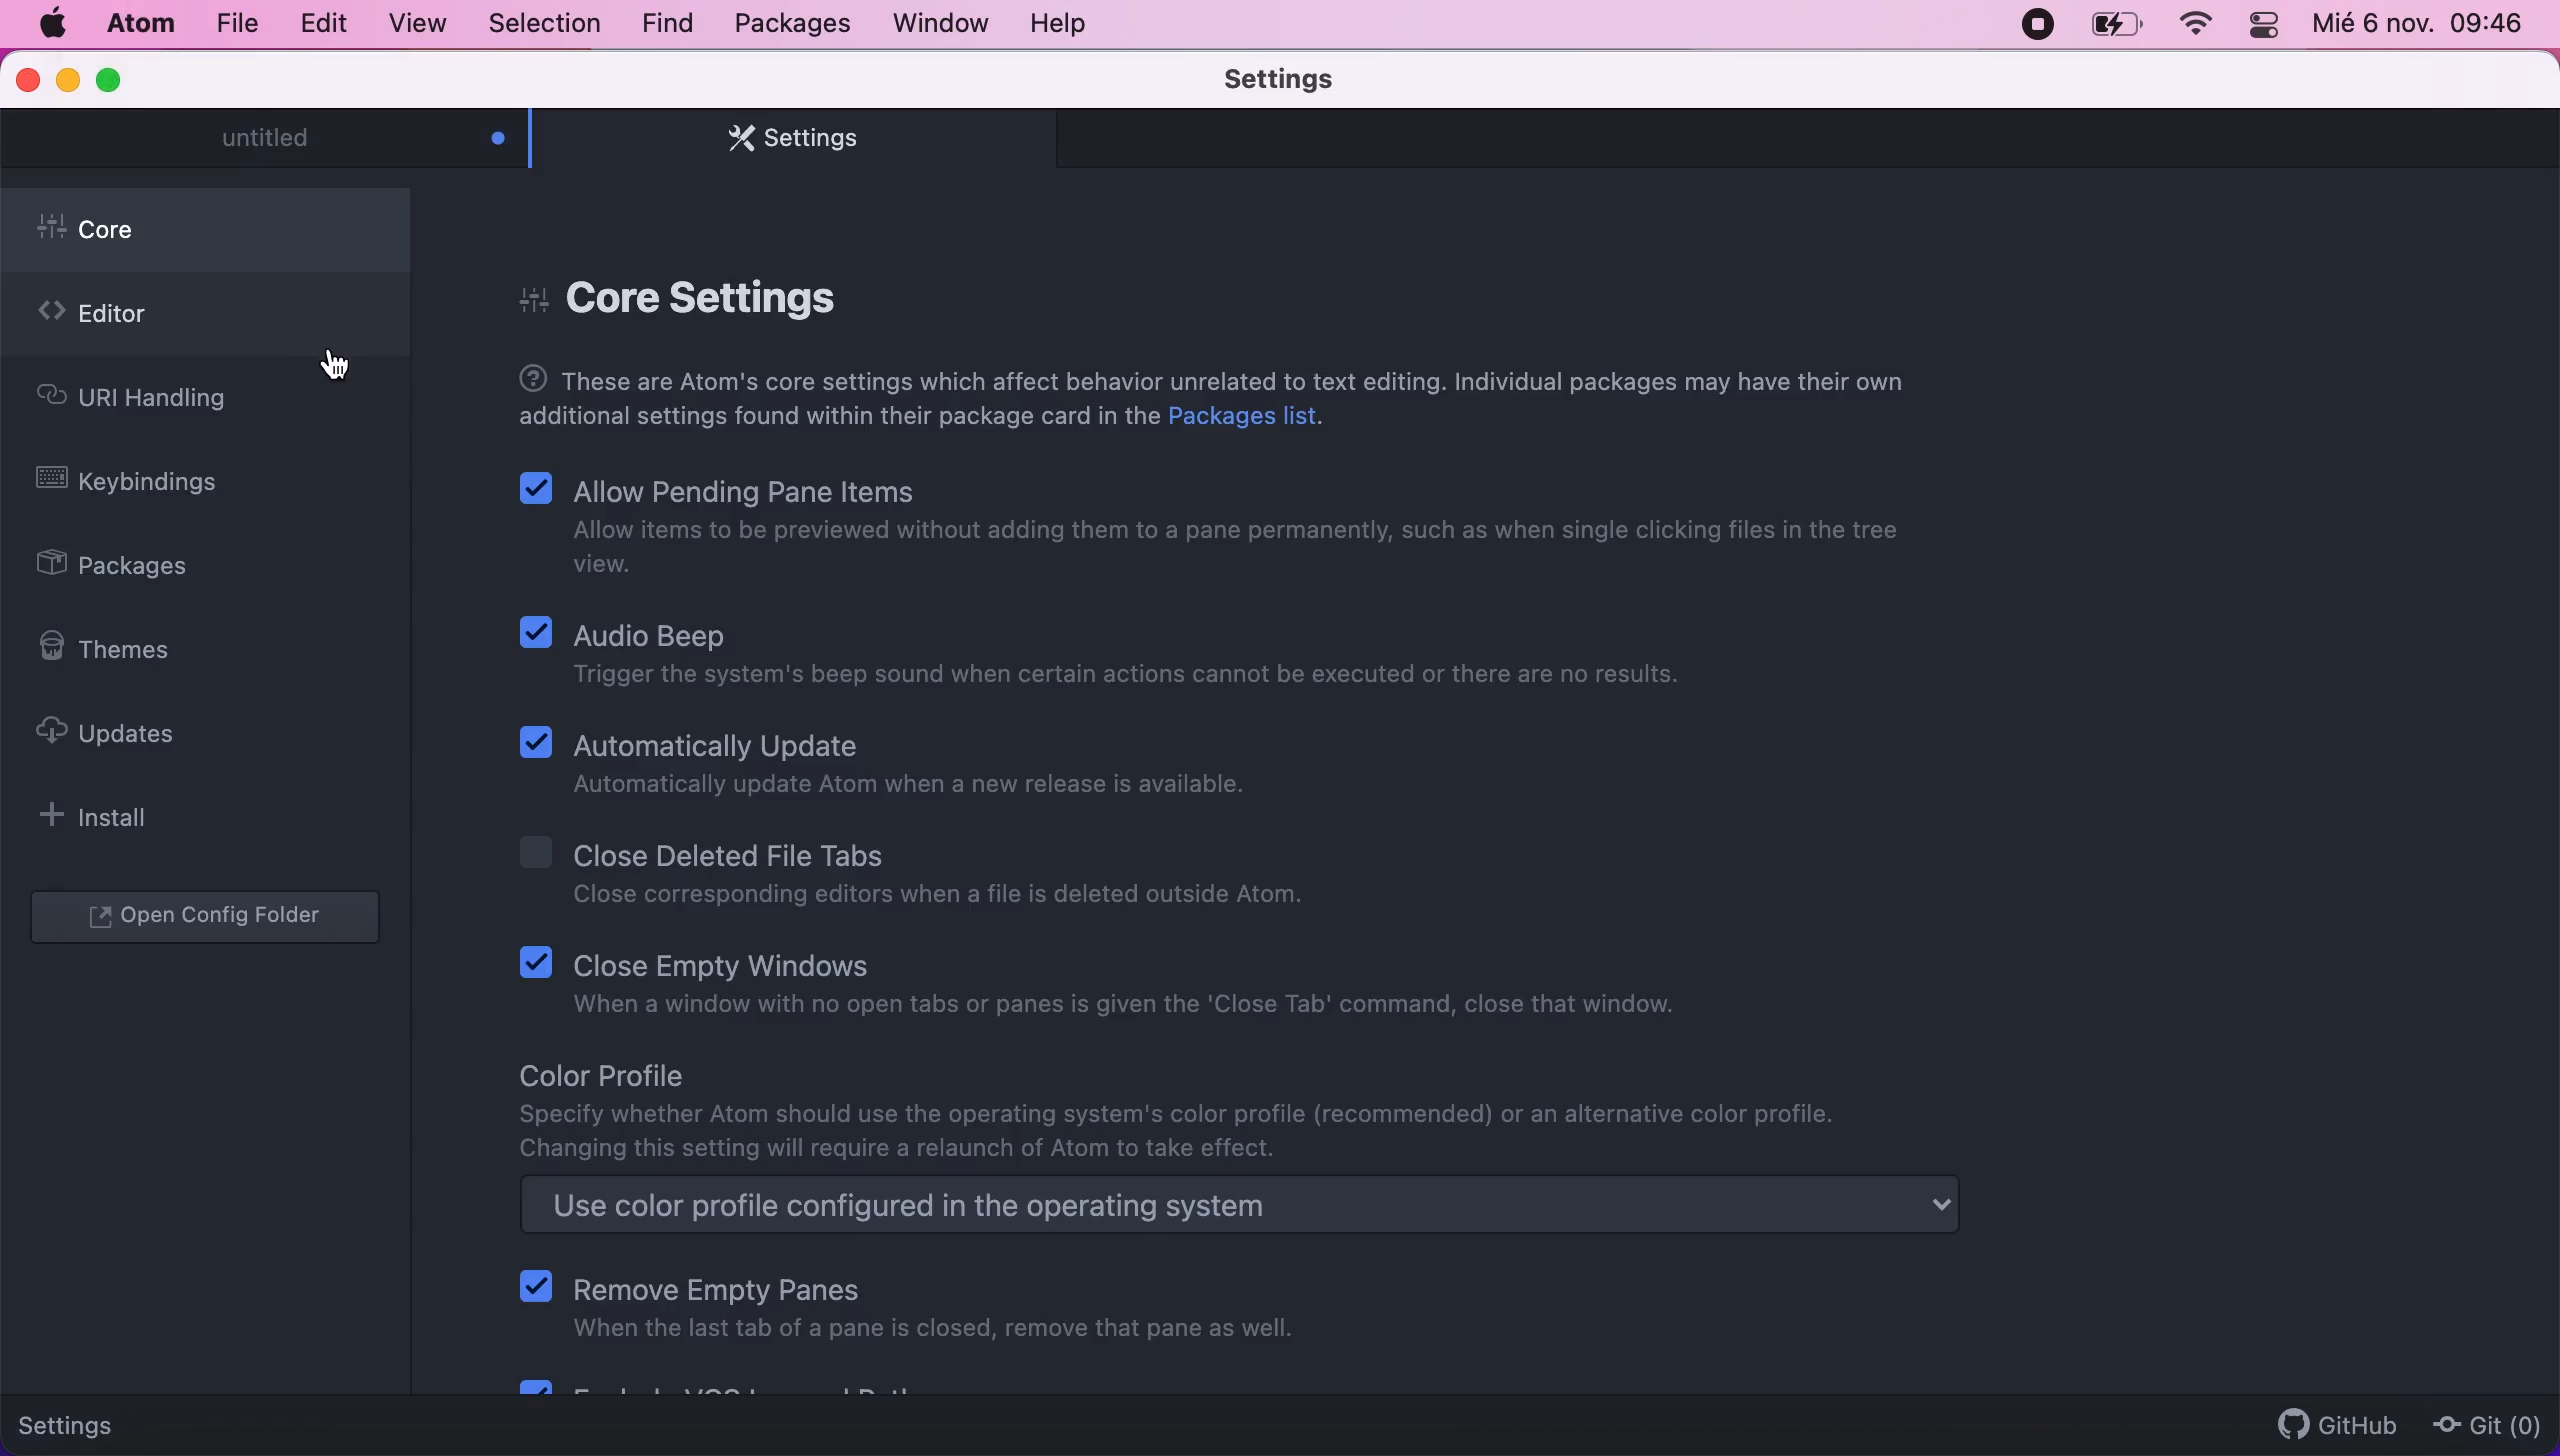 The height and width of the screenshot is (1456, 2560). I want to click on file, so click(238, 26).